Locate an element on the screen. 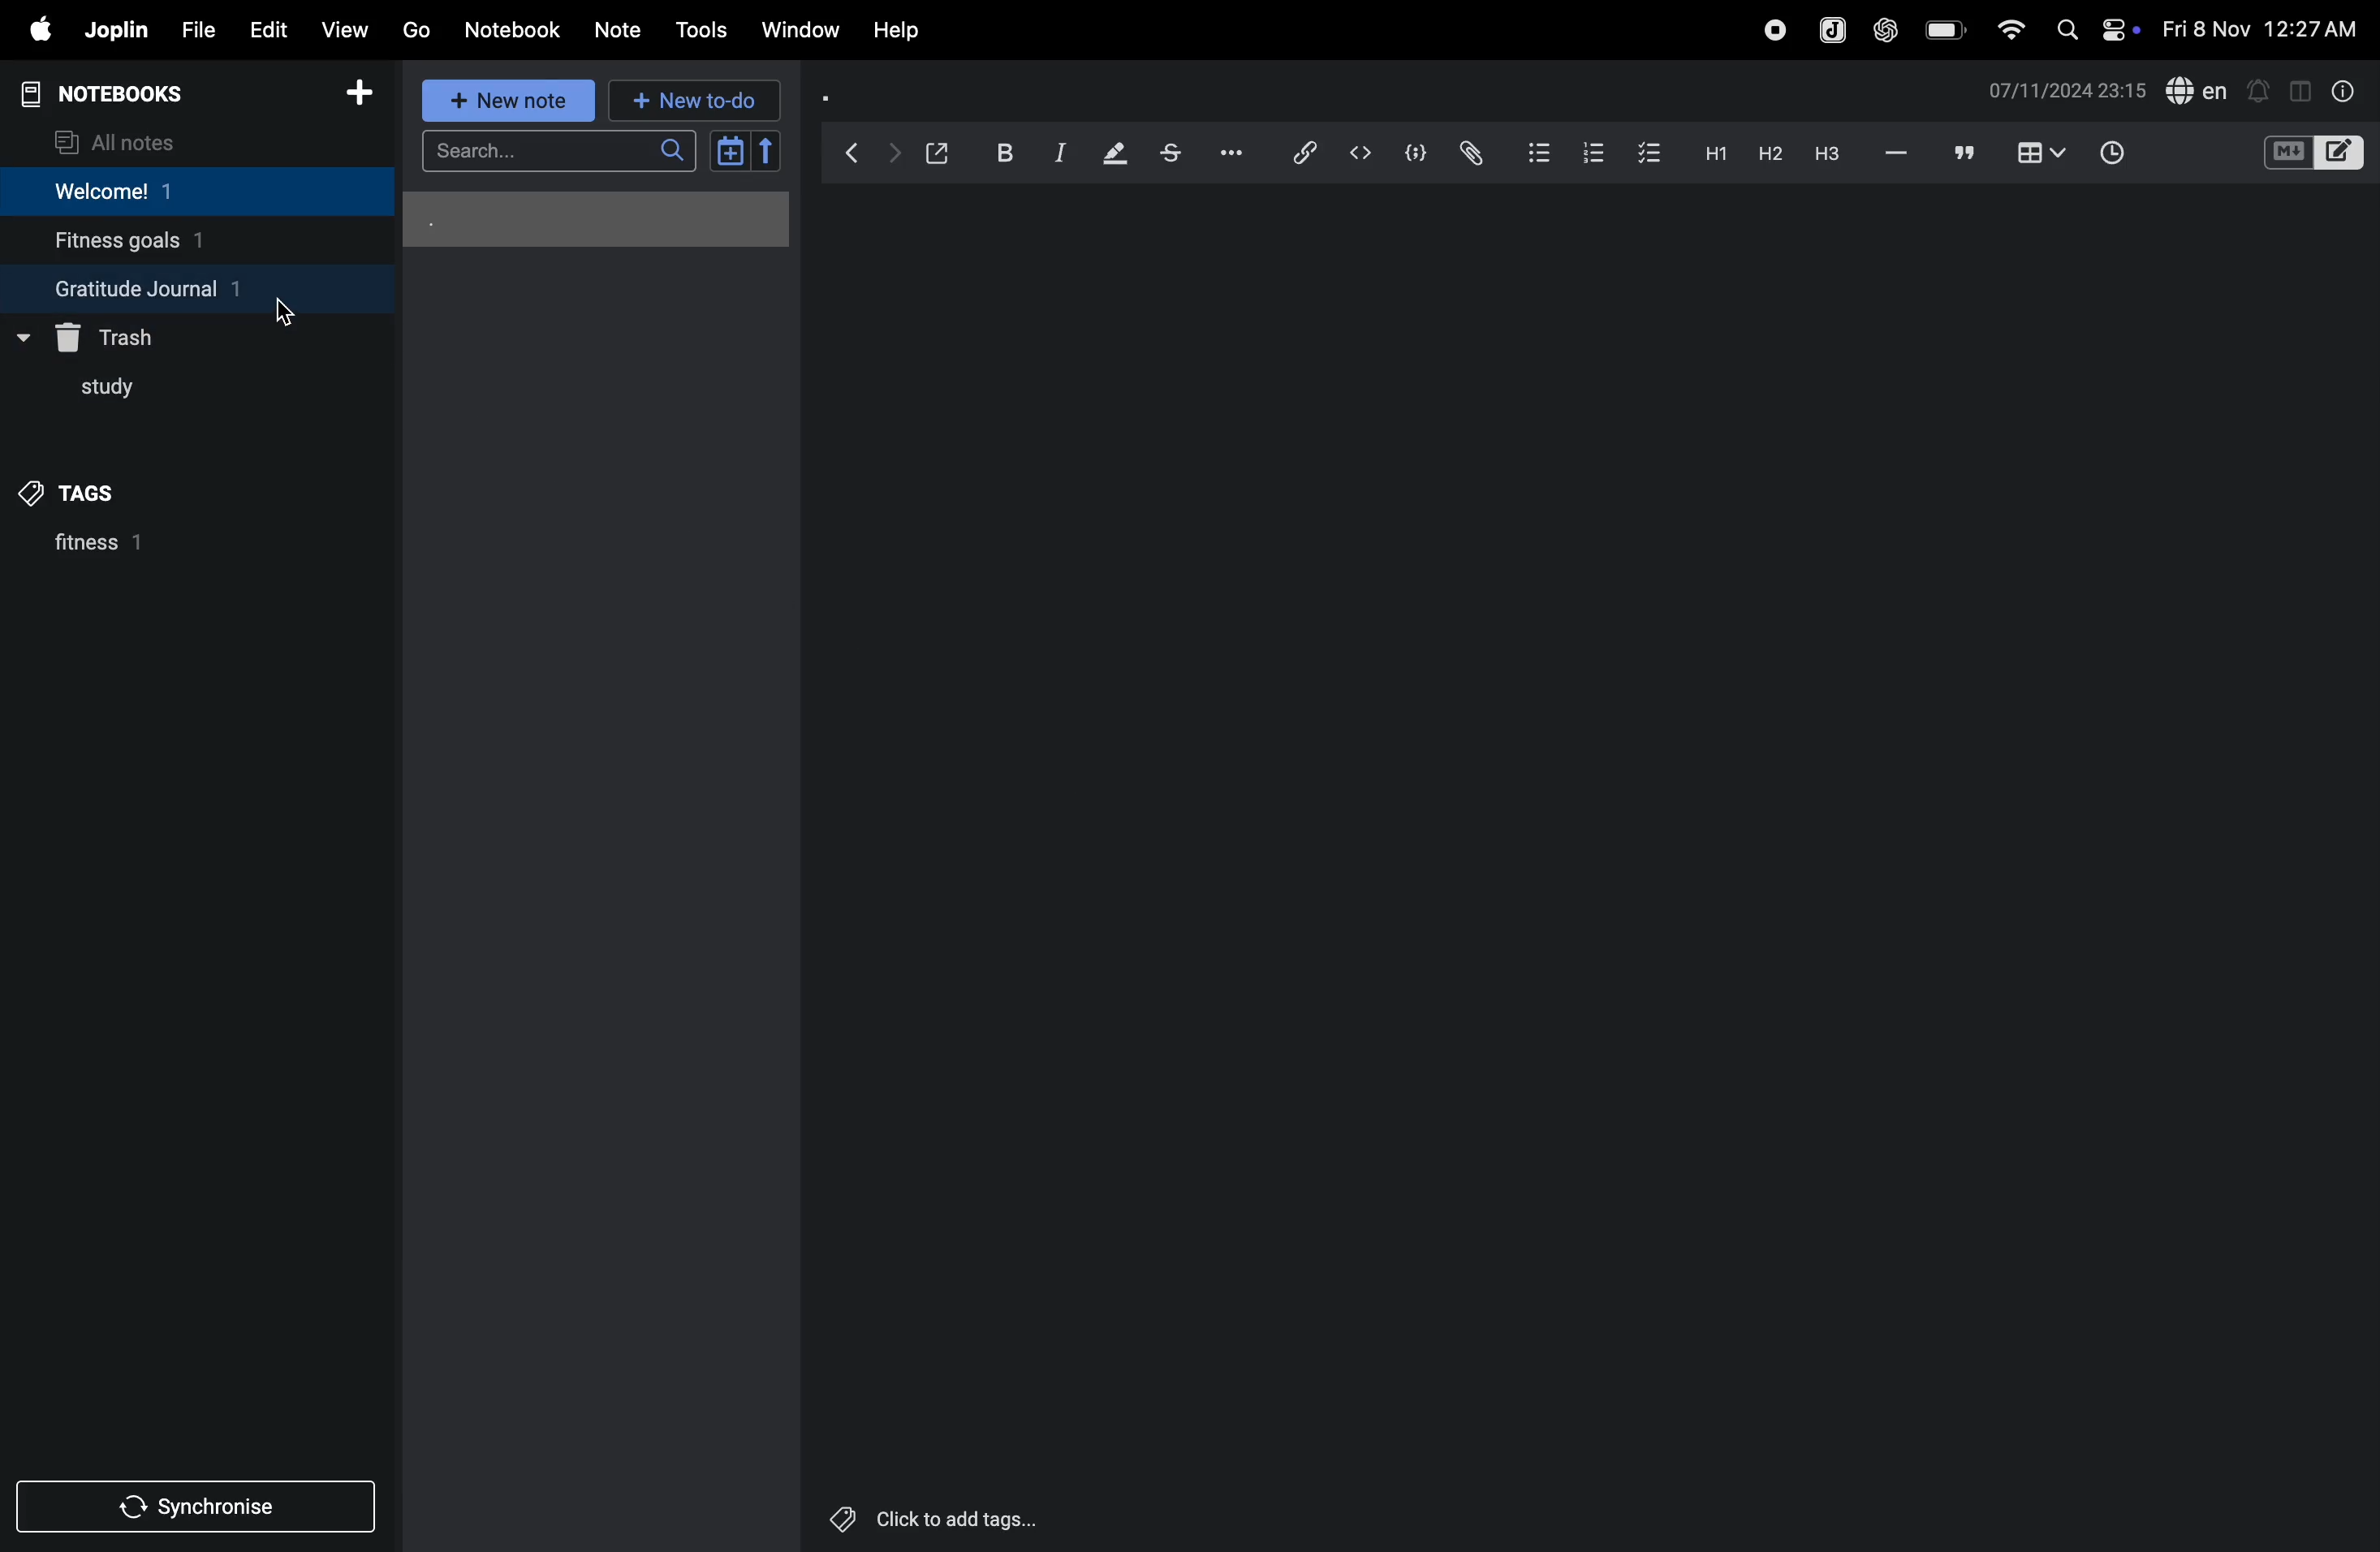 The height and width of the screenshot is (1552, 2380). Cursor is located at coordinates (281, 308).